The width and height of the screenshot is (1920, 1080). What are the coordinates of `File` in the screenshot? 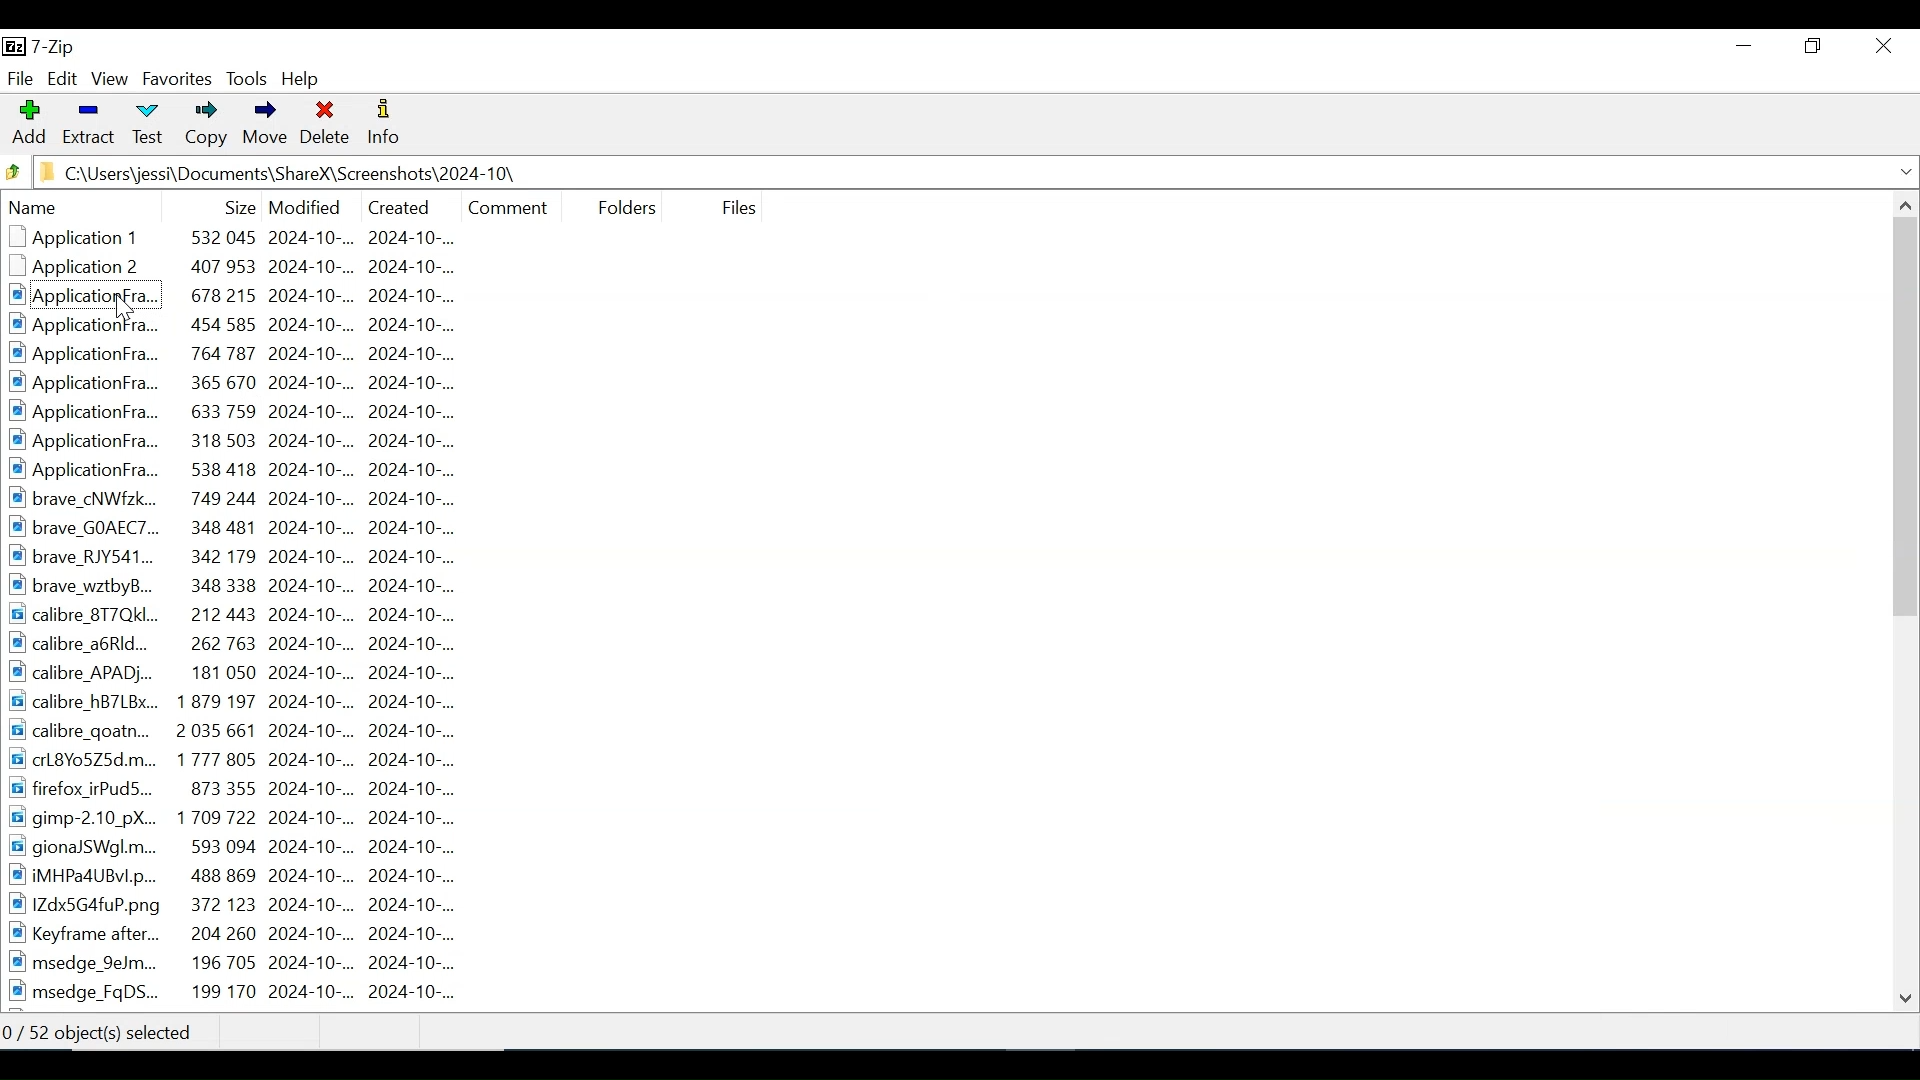 It's located at (20, 77).